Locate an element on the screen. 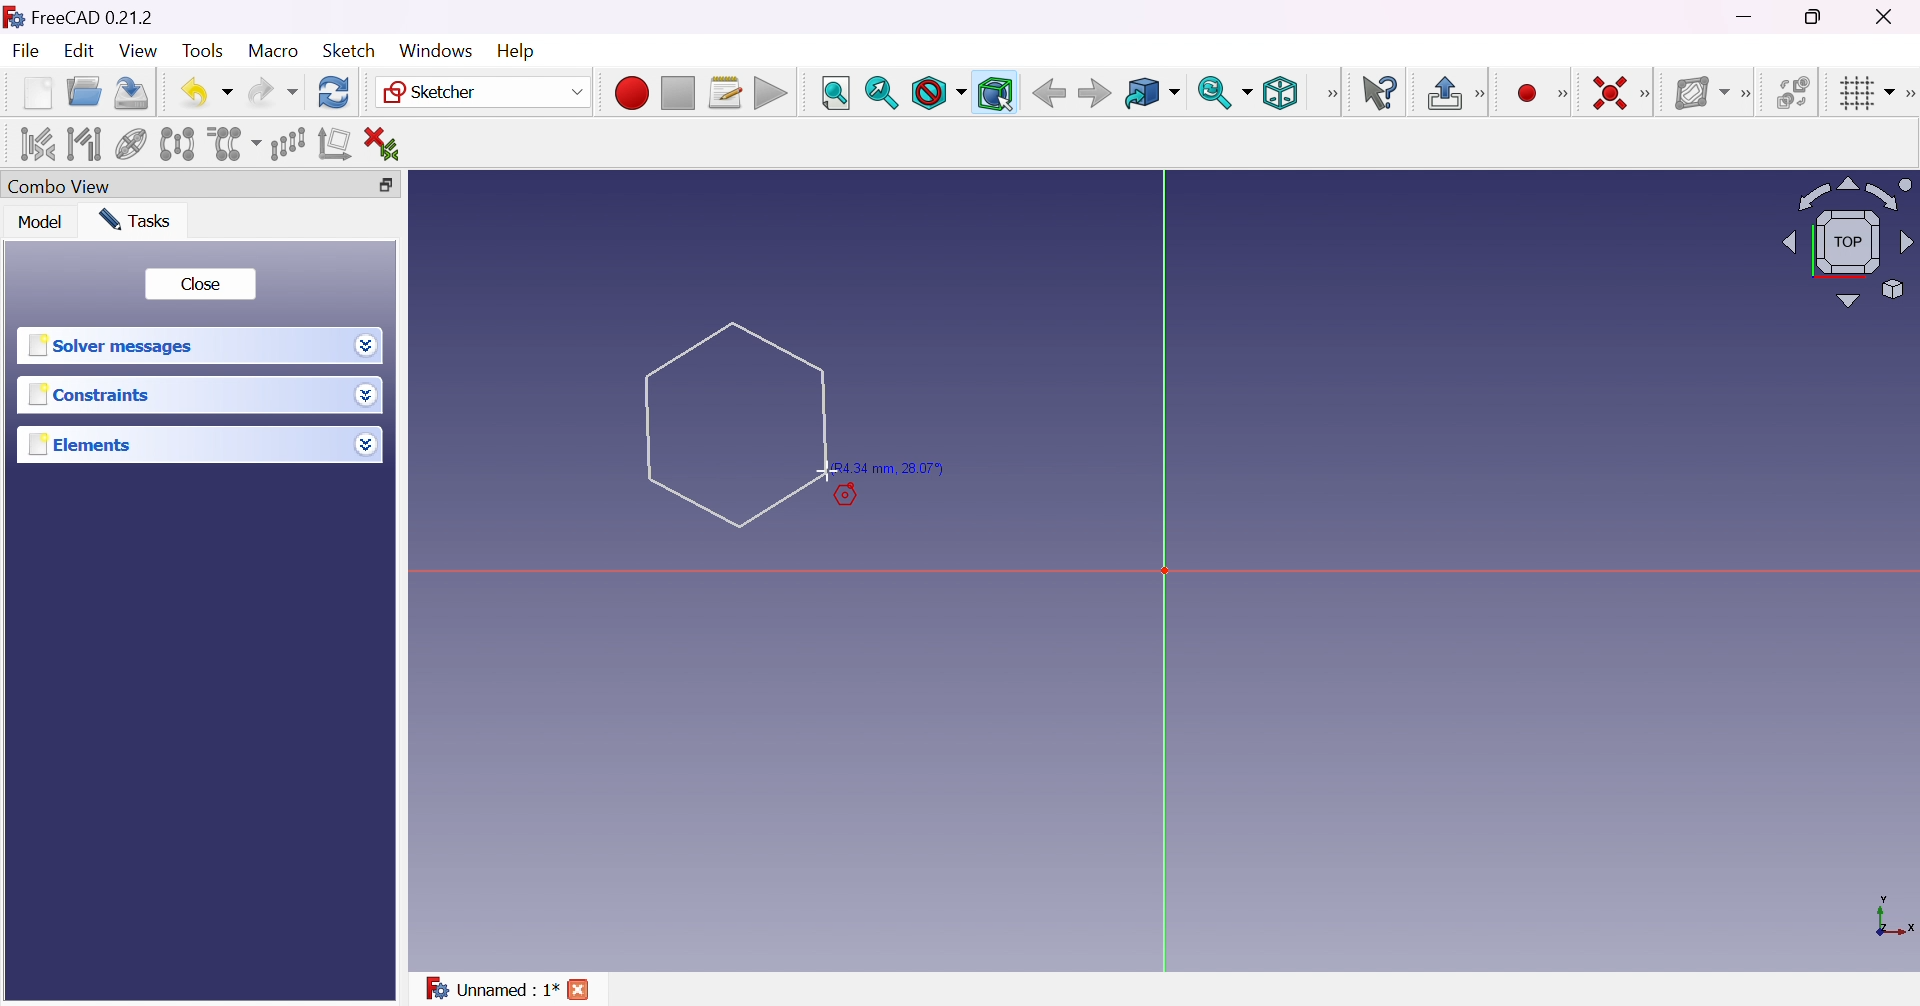 Image resolution: width=1920 pixels, height=1006 pixels. Unnamed : 1* is located at coordinates (492, 990).